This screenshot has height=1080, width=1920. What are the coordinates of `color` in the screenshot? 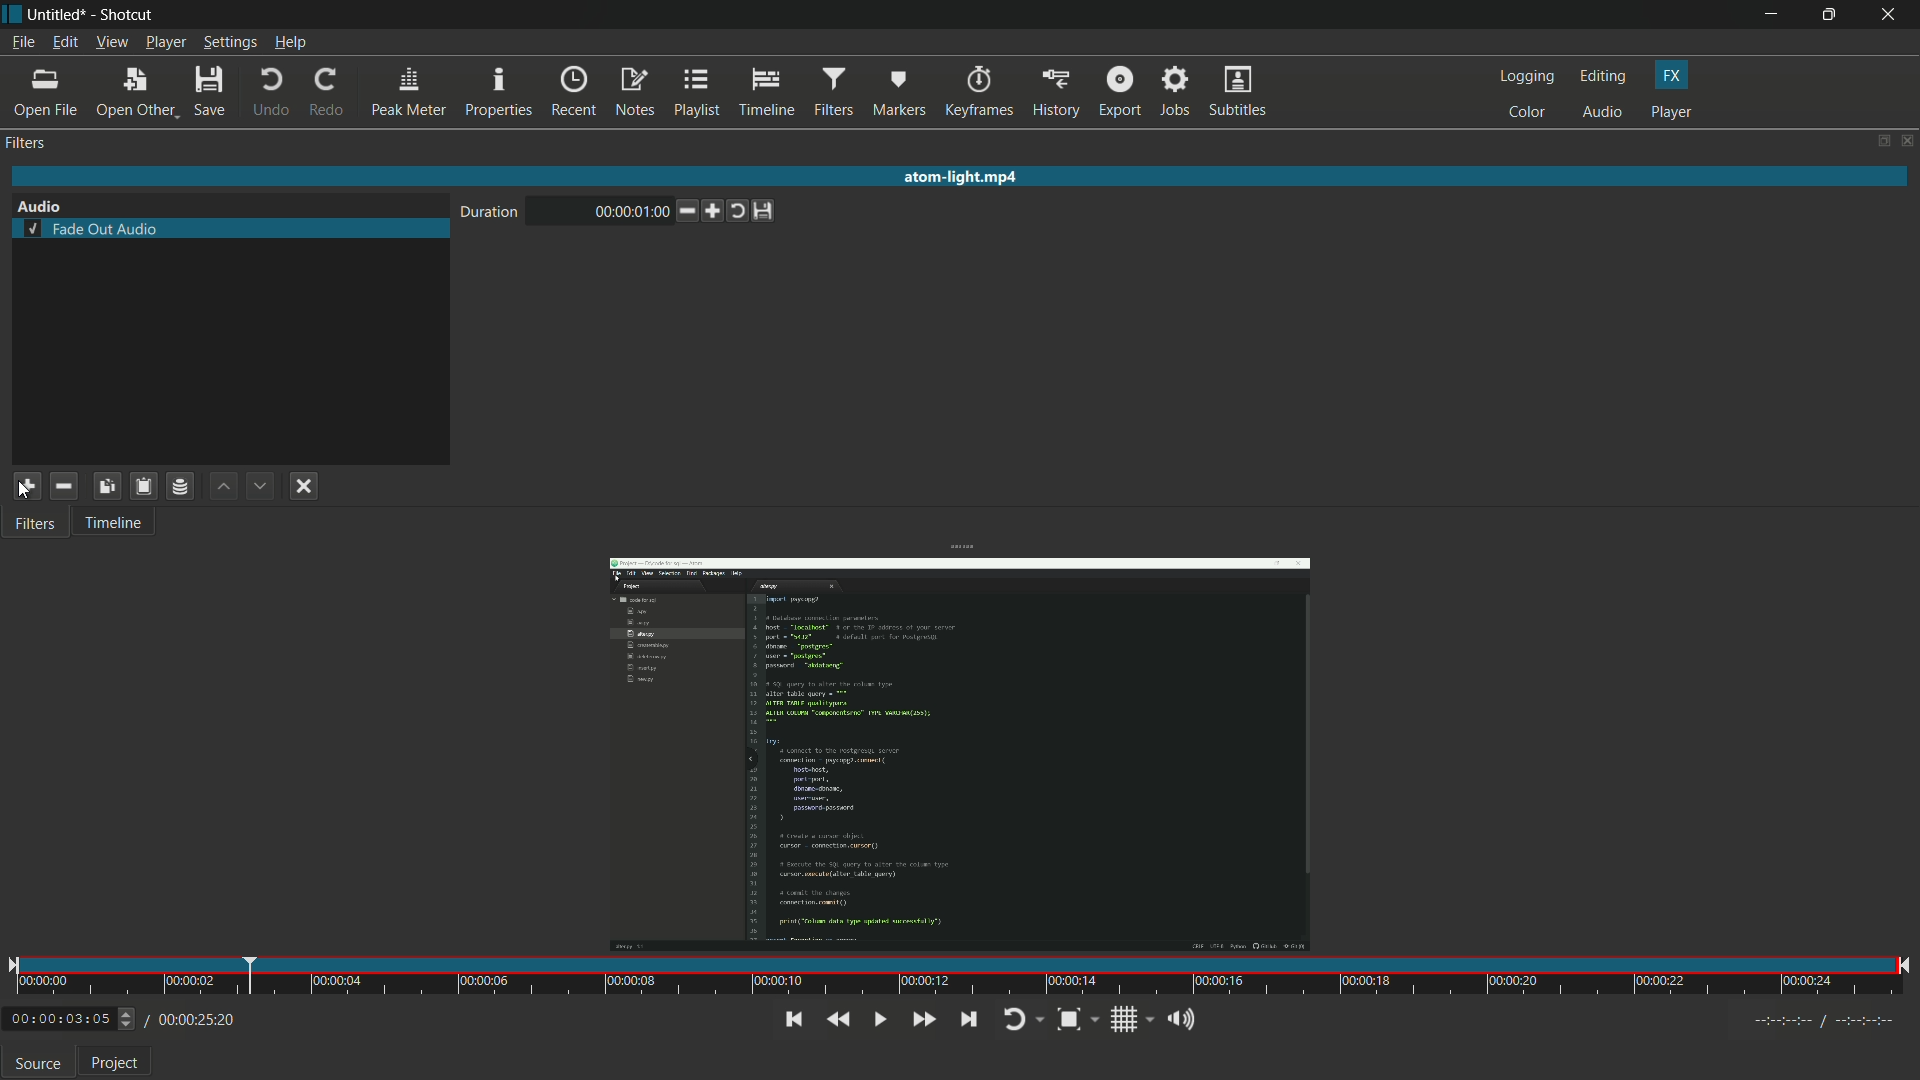 It's located at (1526, 112).